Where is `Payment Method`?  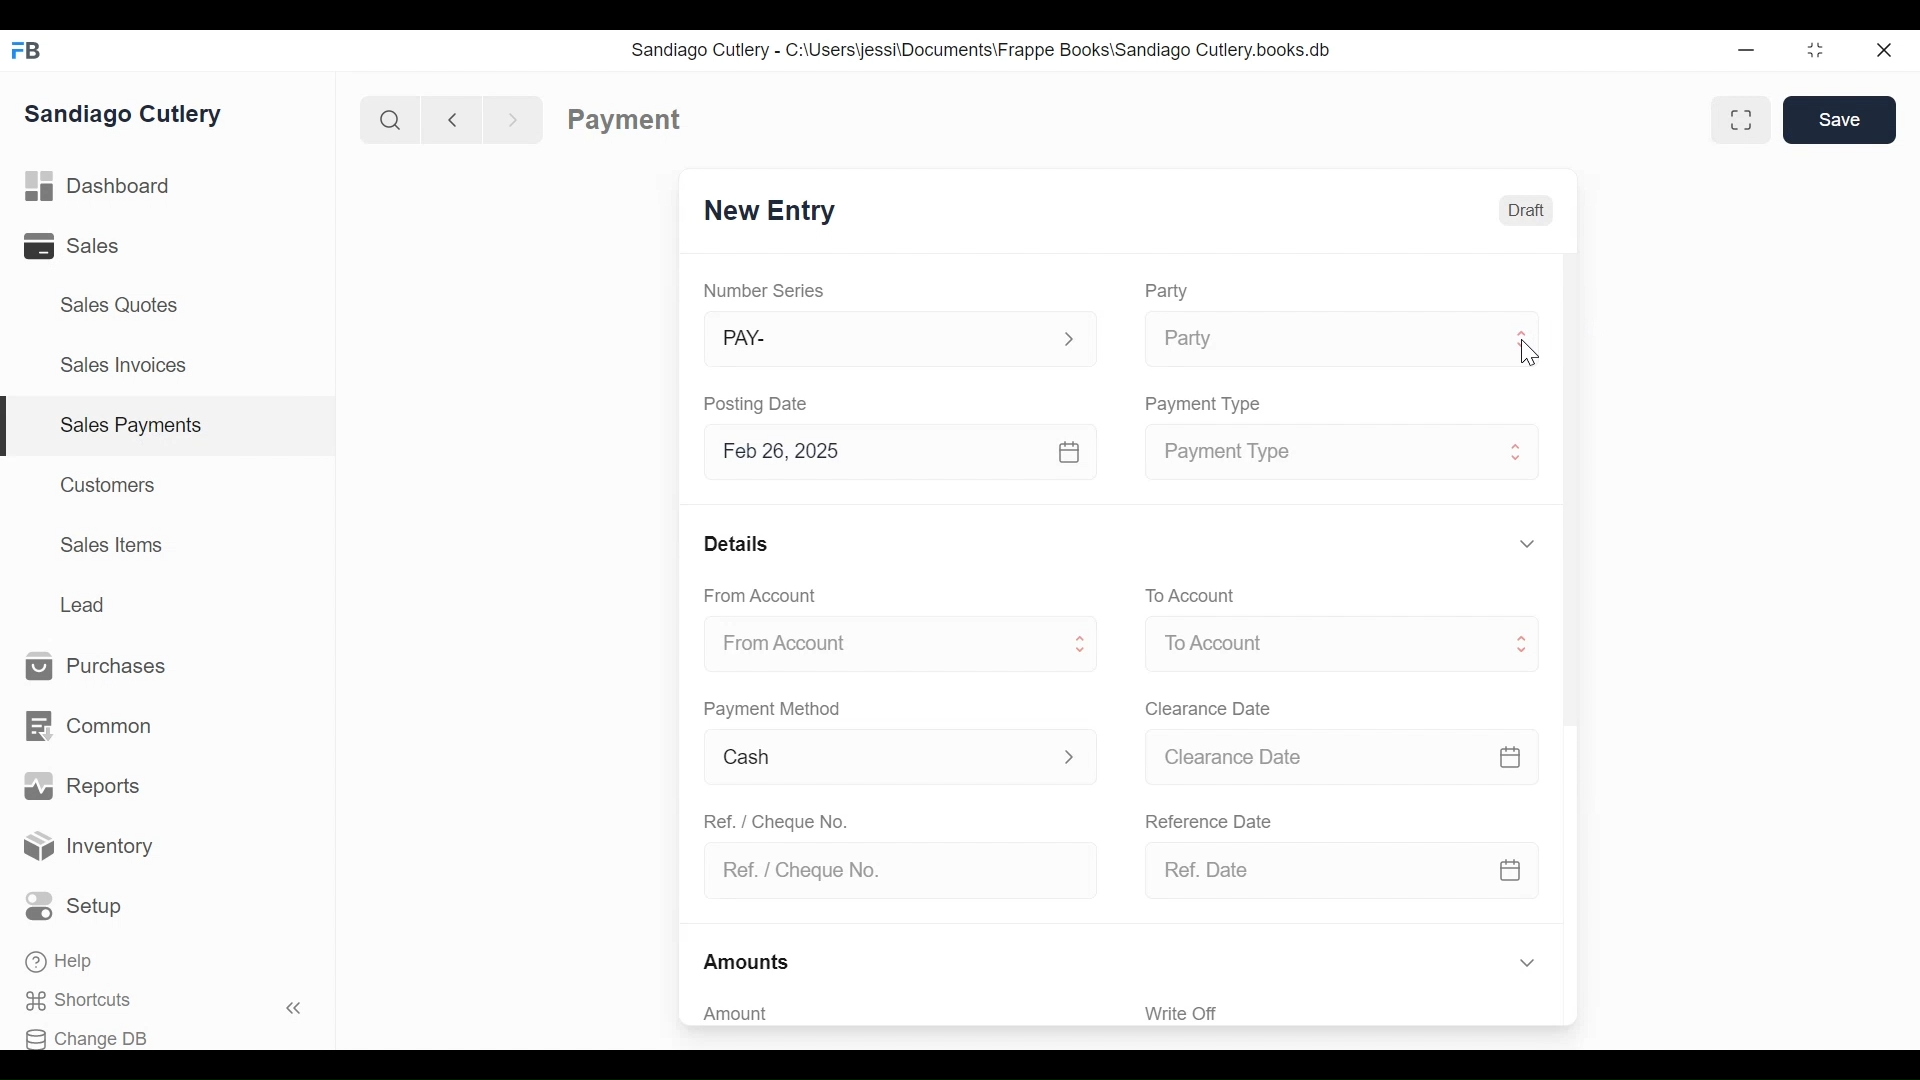
Payment Method is located at coordinates (772, 710).